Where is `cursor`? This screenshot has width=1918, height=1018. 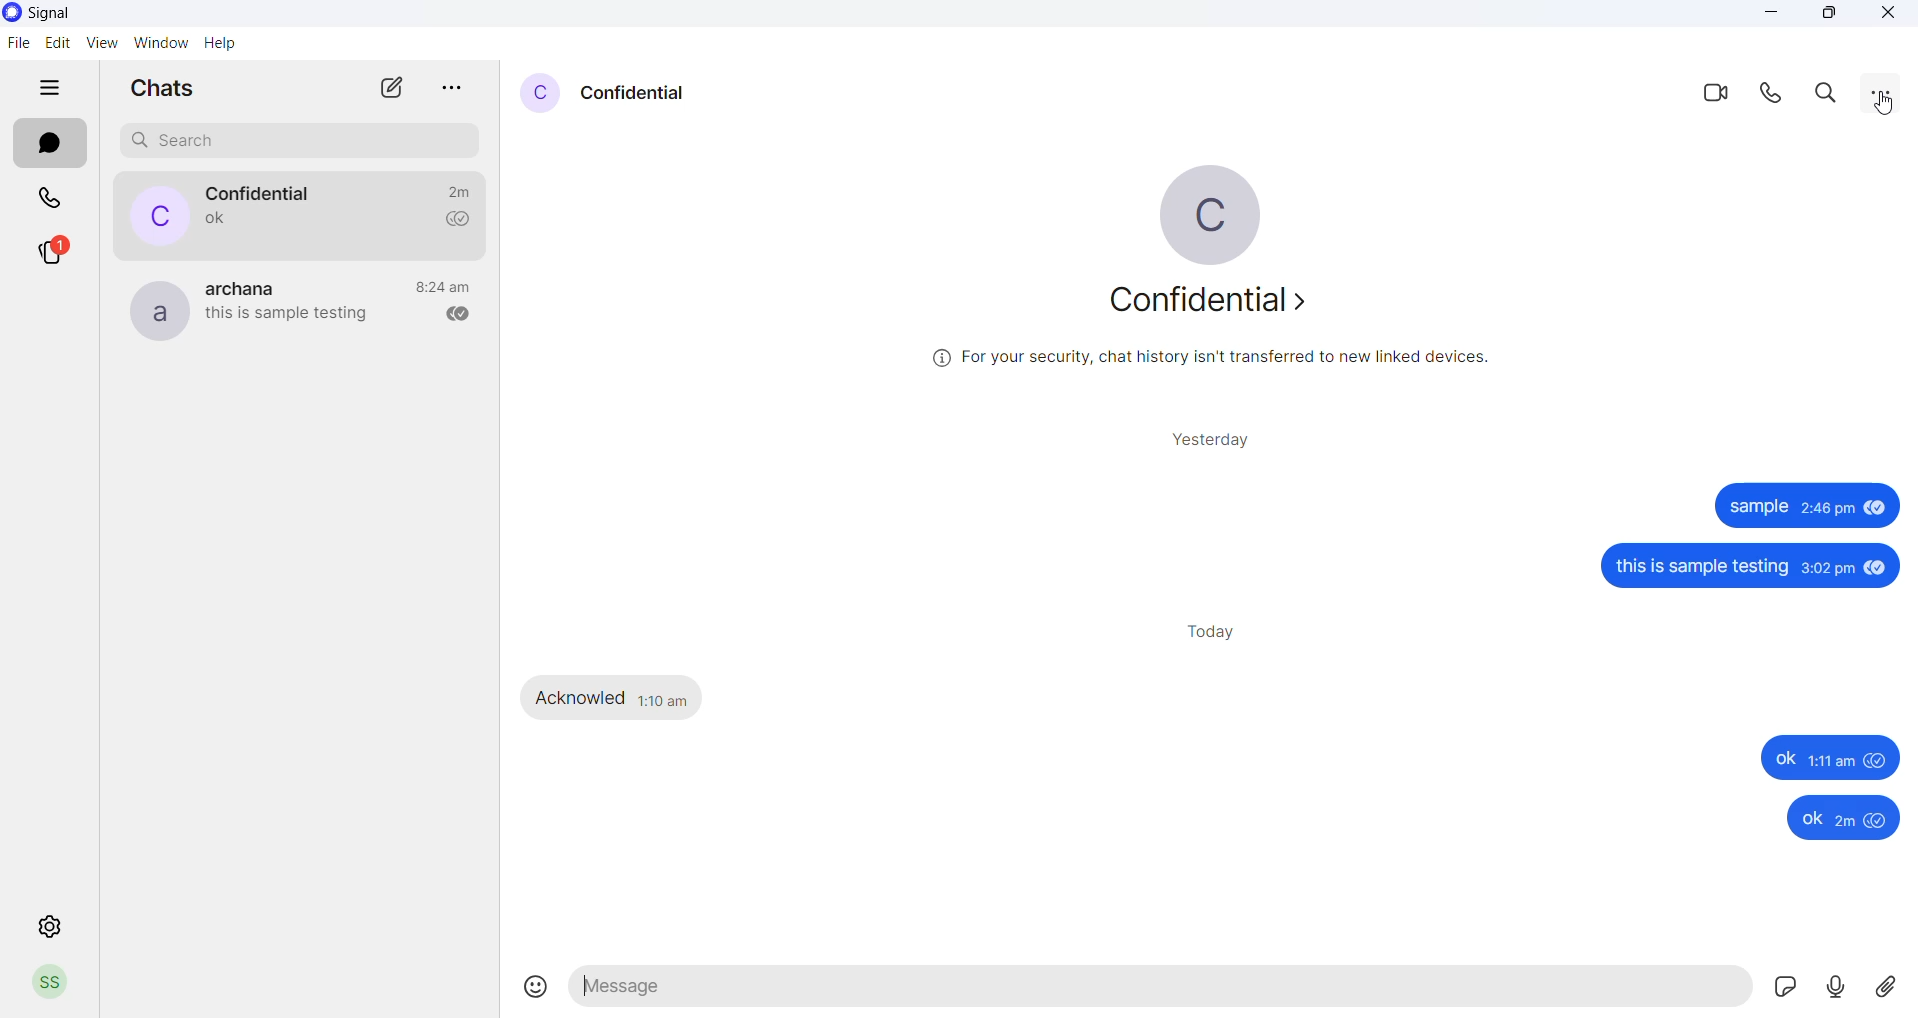
cursor is located at coordinates (1885, 111).